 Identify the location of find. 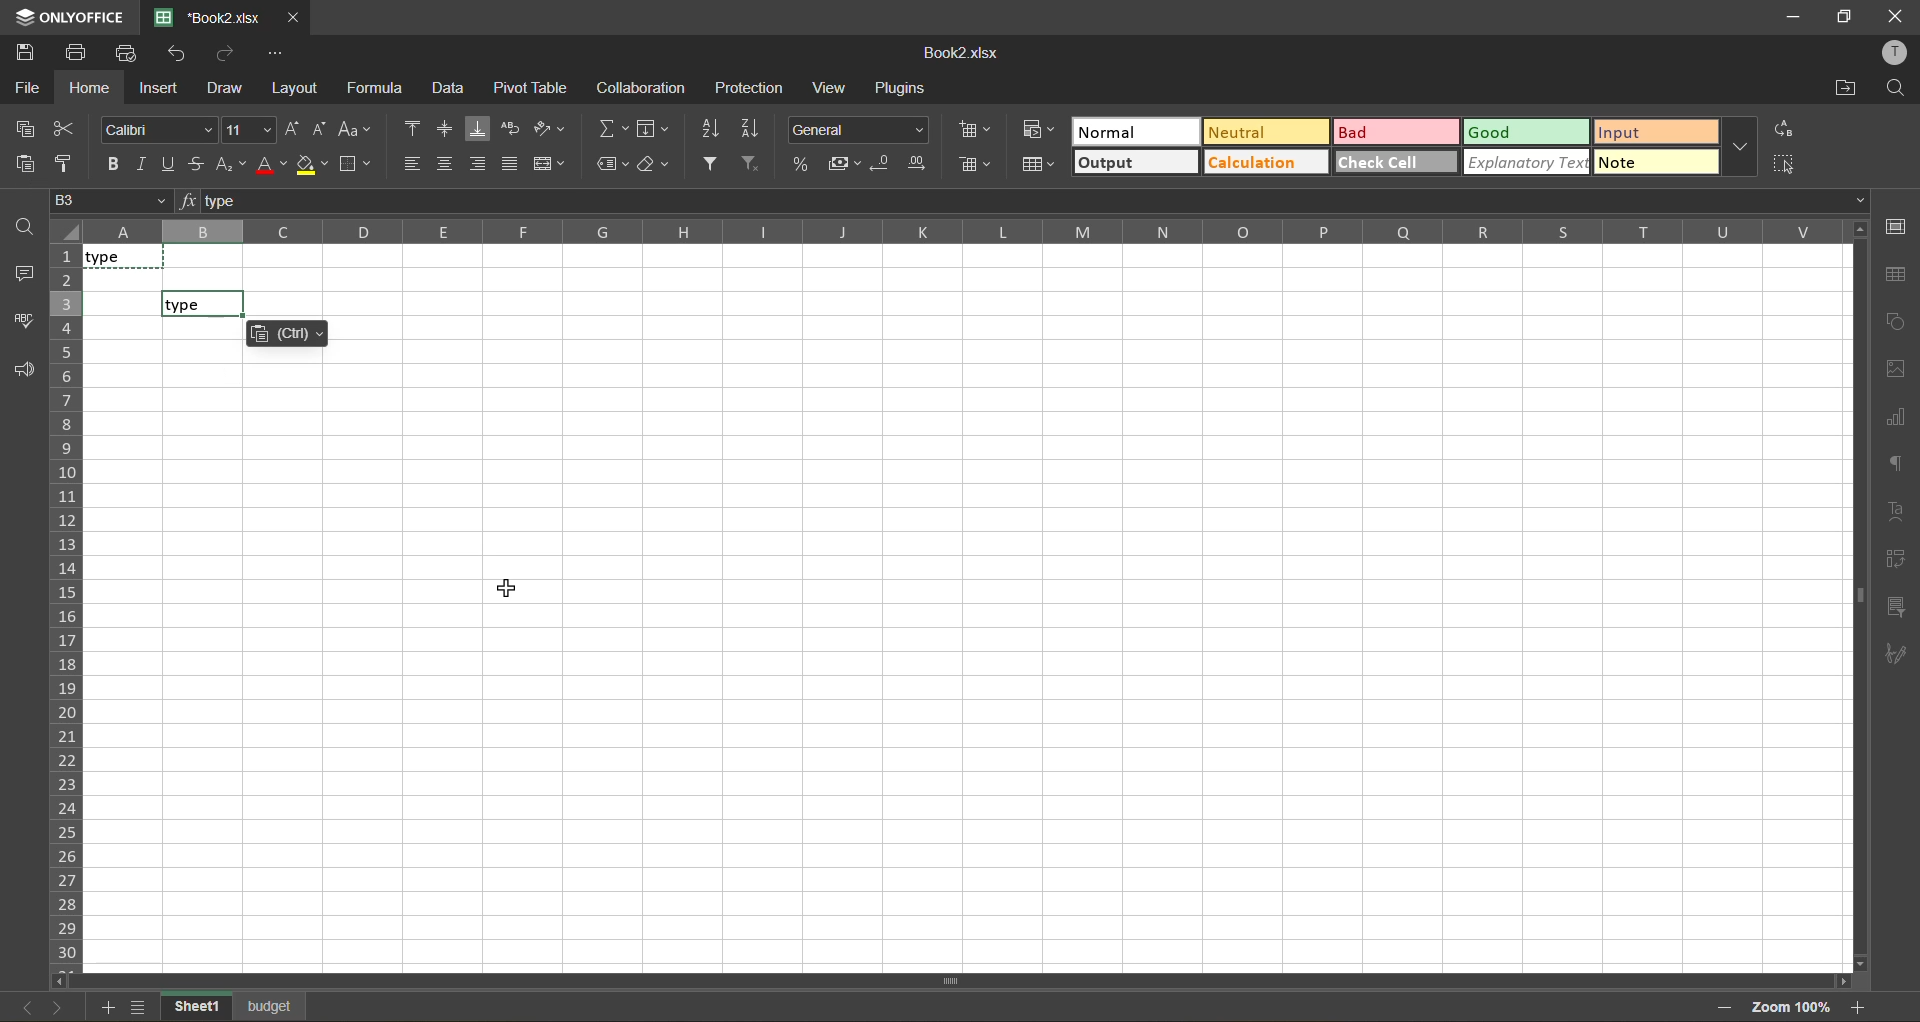
(1895, 89).